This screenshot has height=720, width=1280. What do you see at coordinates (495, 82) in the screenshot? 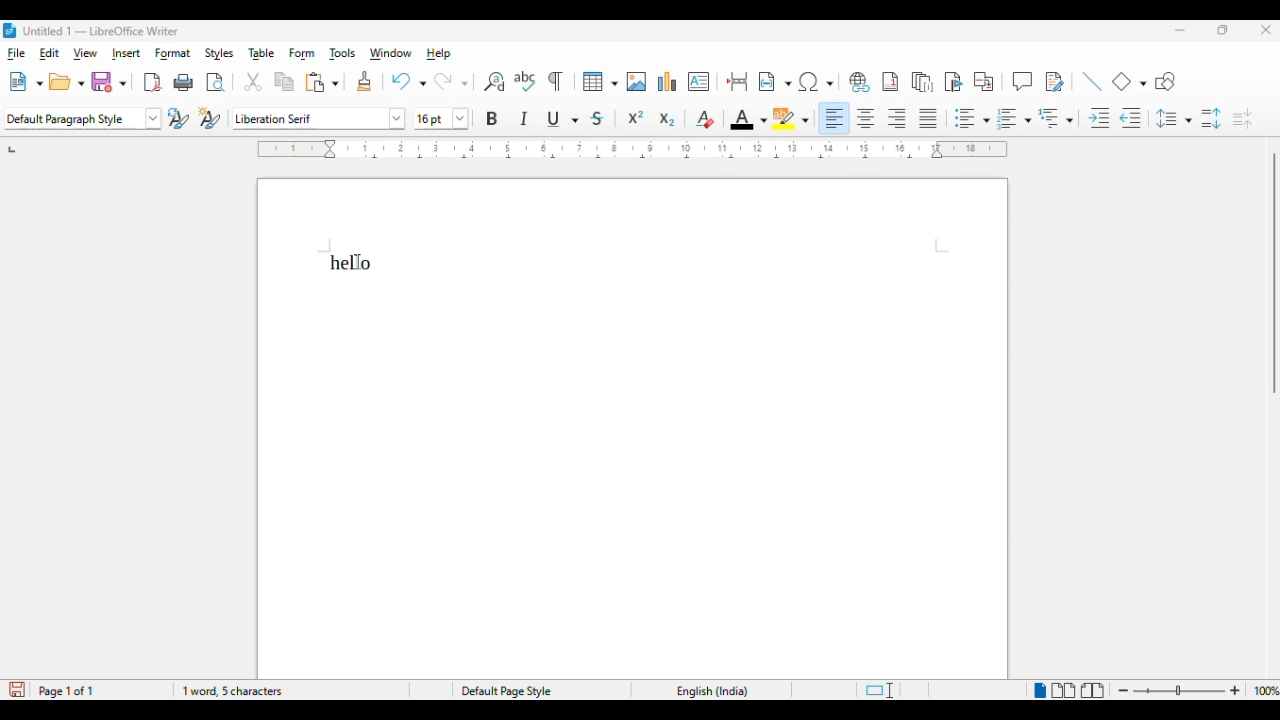
I see `find and replace` at bounding box center [495, 82].